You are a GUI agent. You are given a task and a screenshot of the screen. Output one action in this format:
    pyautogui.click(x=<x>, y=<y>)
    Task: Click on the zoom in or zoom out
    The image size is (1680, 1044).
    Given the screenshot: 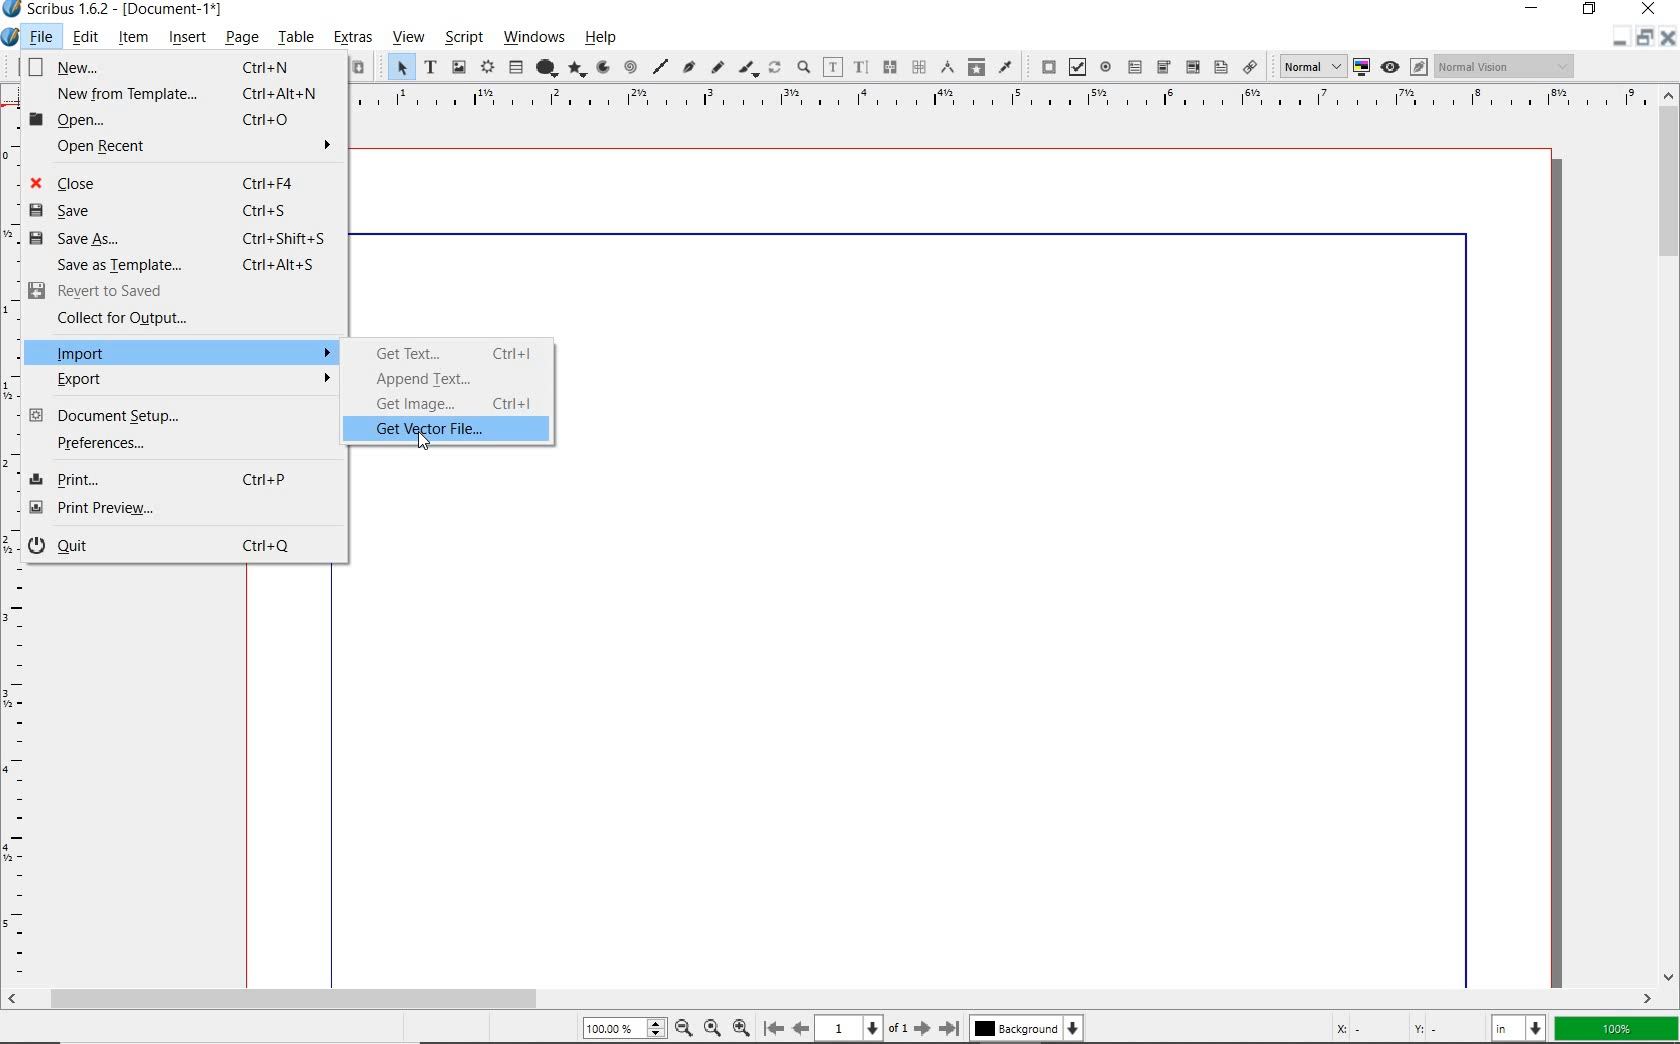 What is the action you would take?
    pyautogui.click(x=805, y=65)
    